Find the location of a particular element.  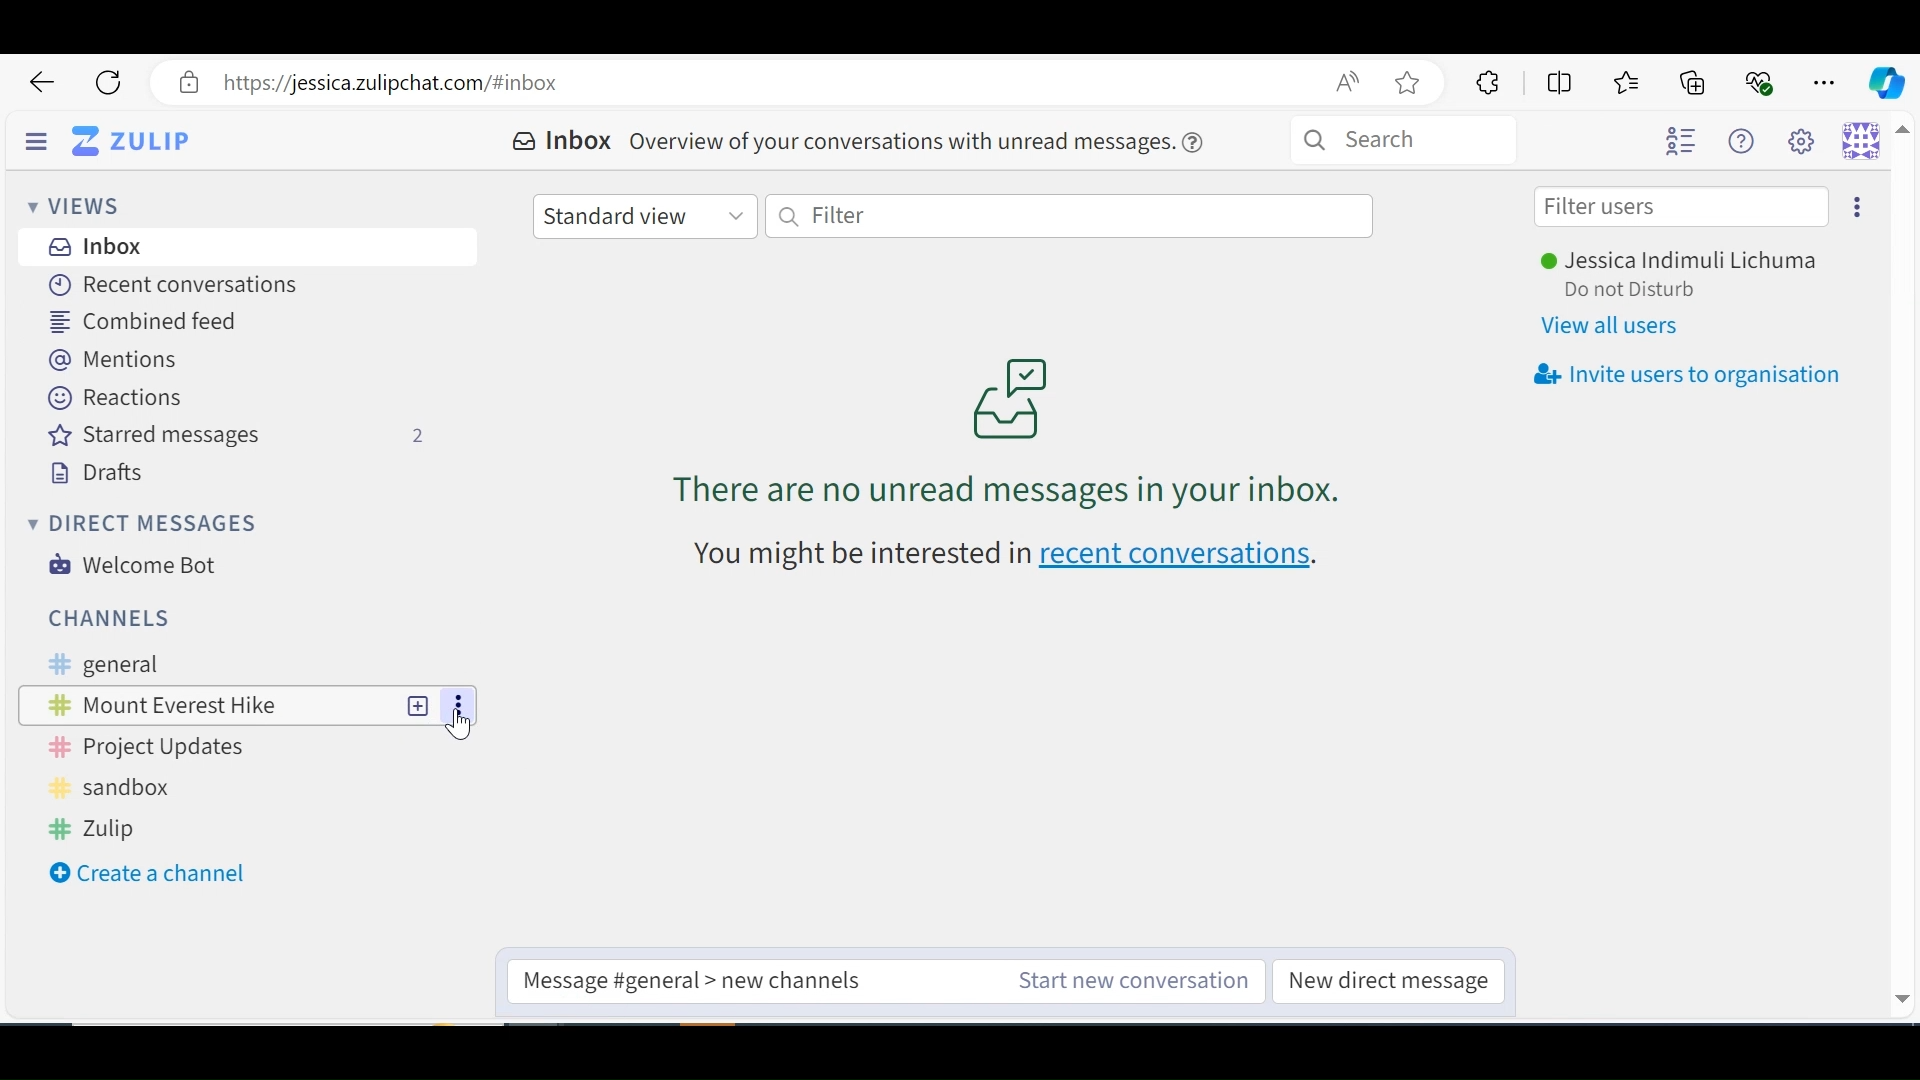

Channel is located at coordinates (207, 704).